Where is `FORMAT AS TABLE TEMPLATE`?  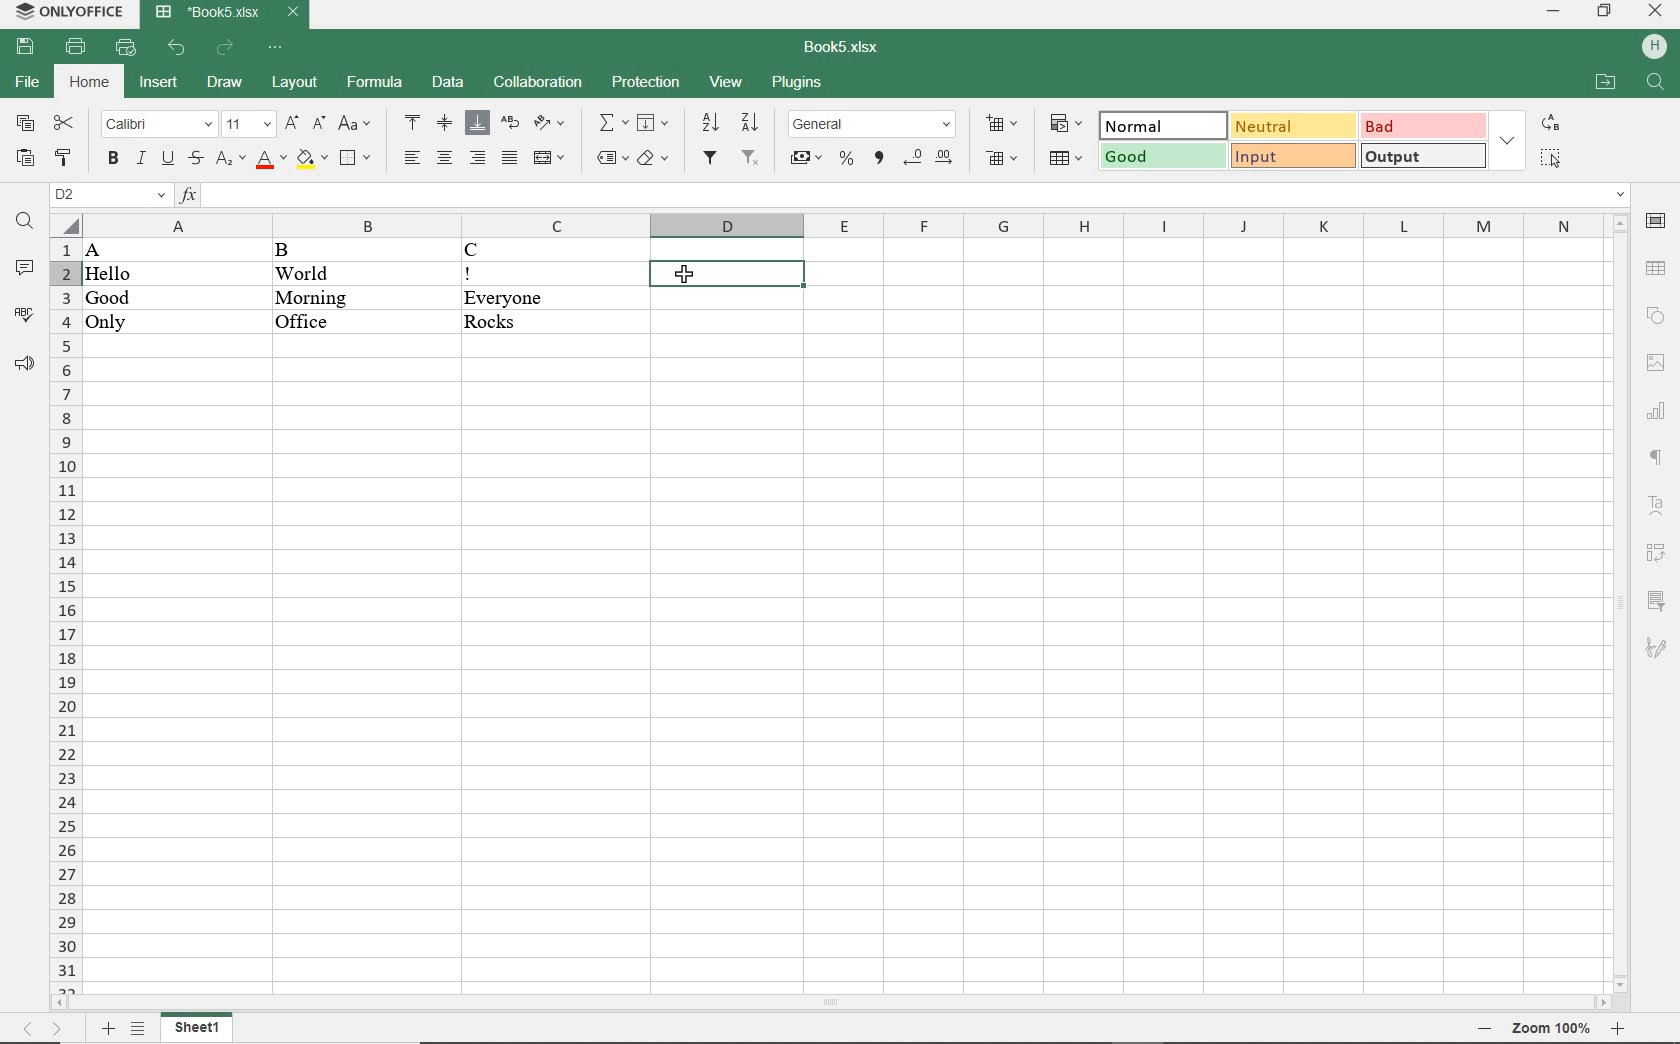 FORMAT AS TABLE TEMPLATE is located at coordinates (1065, 158).